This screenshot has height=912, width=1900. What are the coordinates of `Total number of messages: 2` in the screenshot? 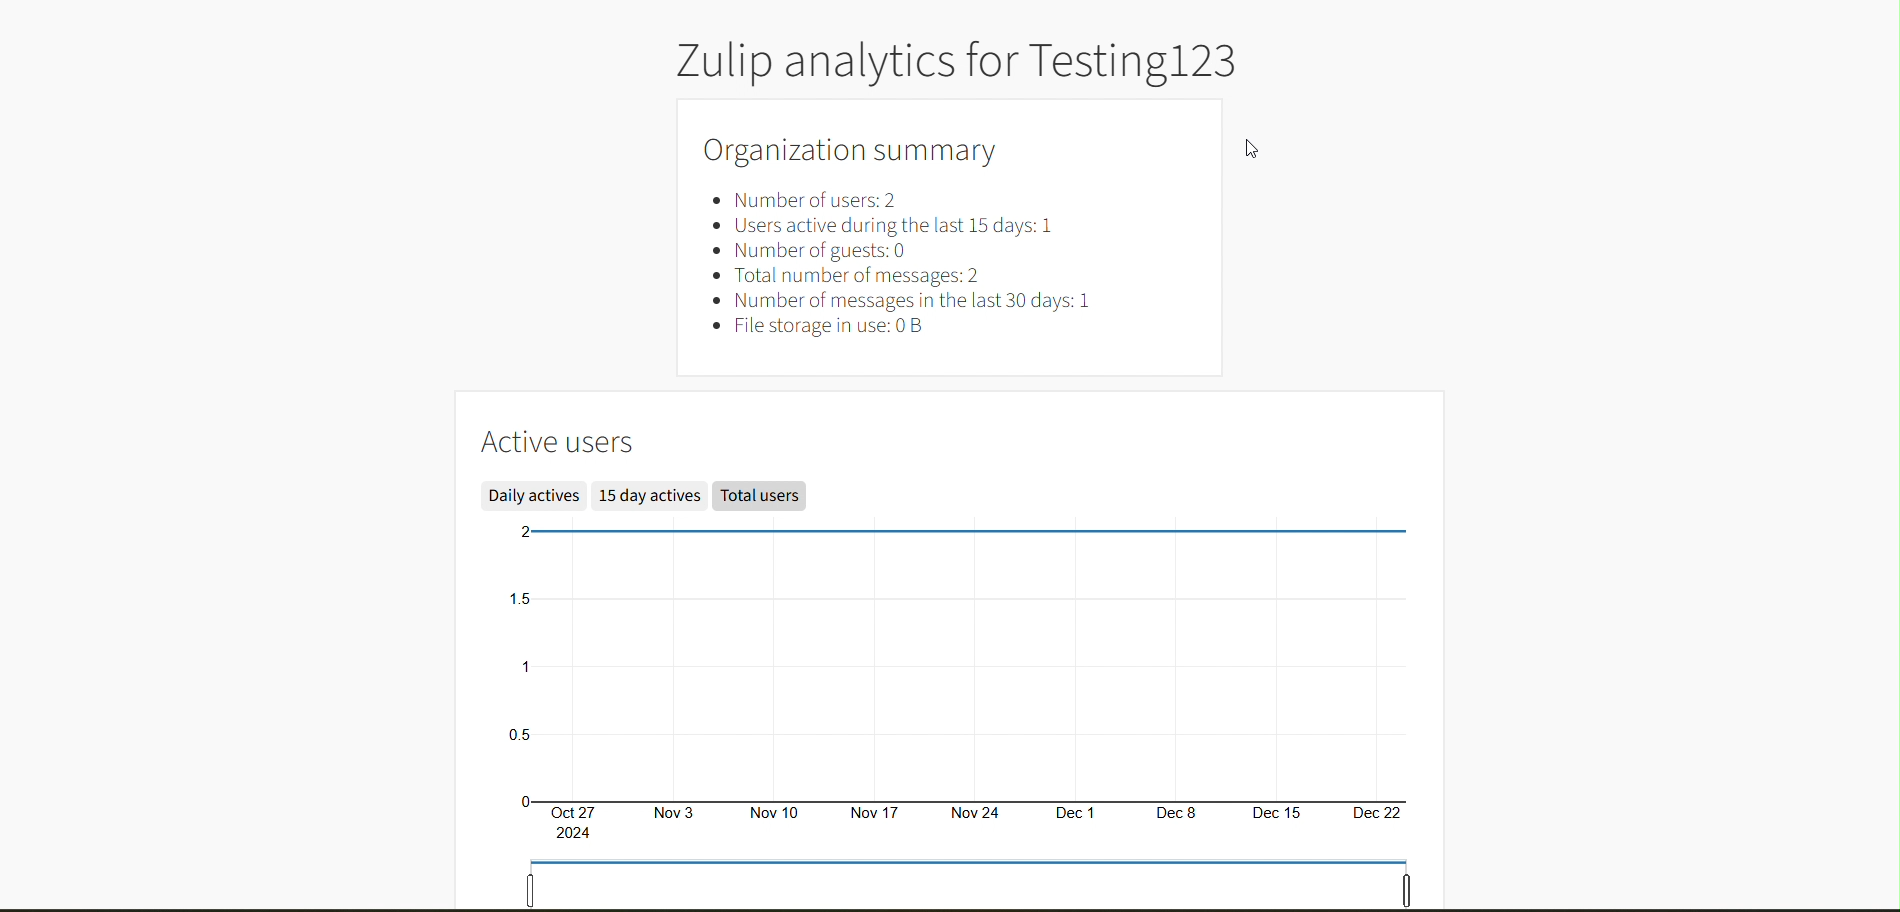 It's located at (854, 276).